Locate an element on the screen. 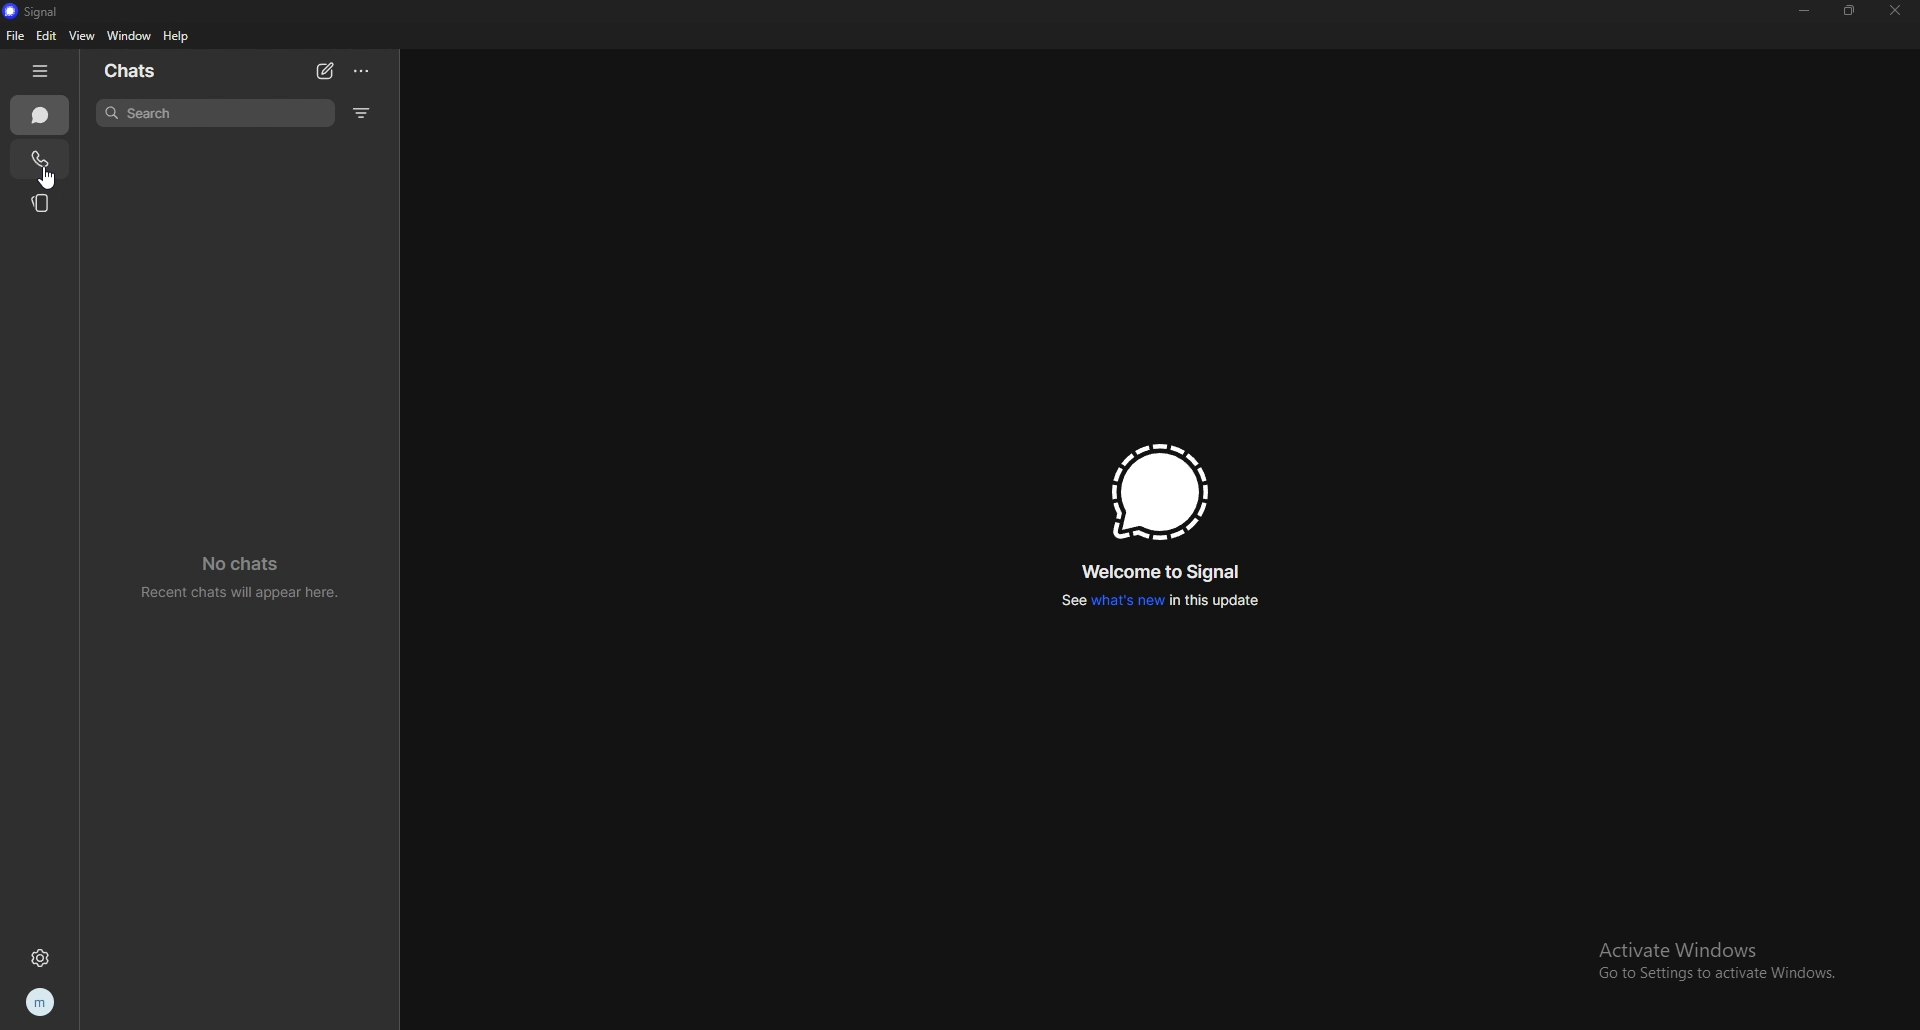 The height and width of the screenshot is (1030, 1920). filter is located at coordinates (363, 112).